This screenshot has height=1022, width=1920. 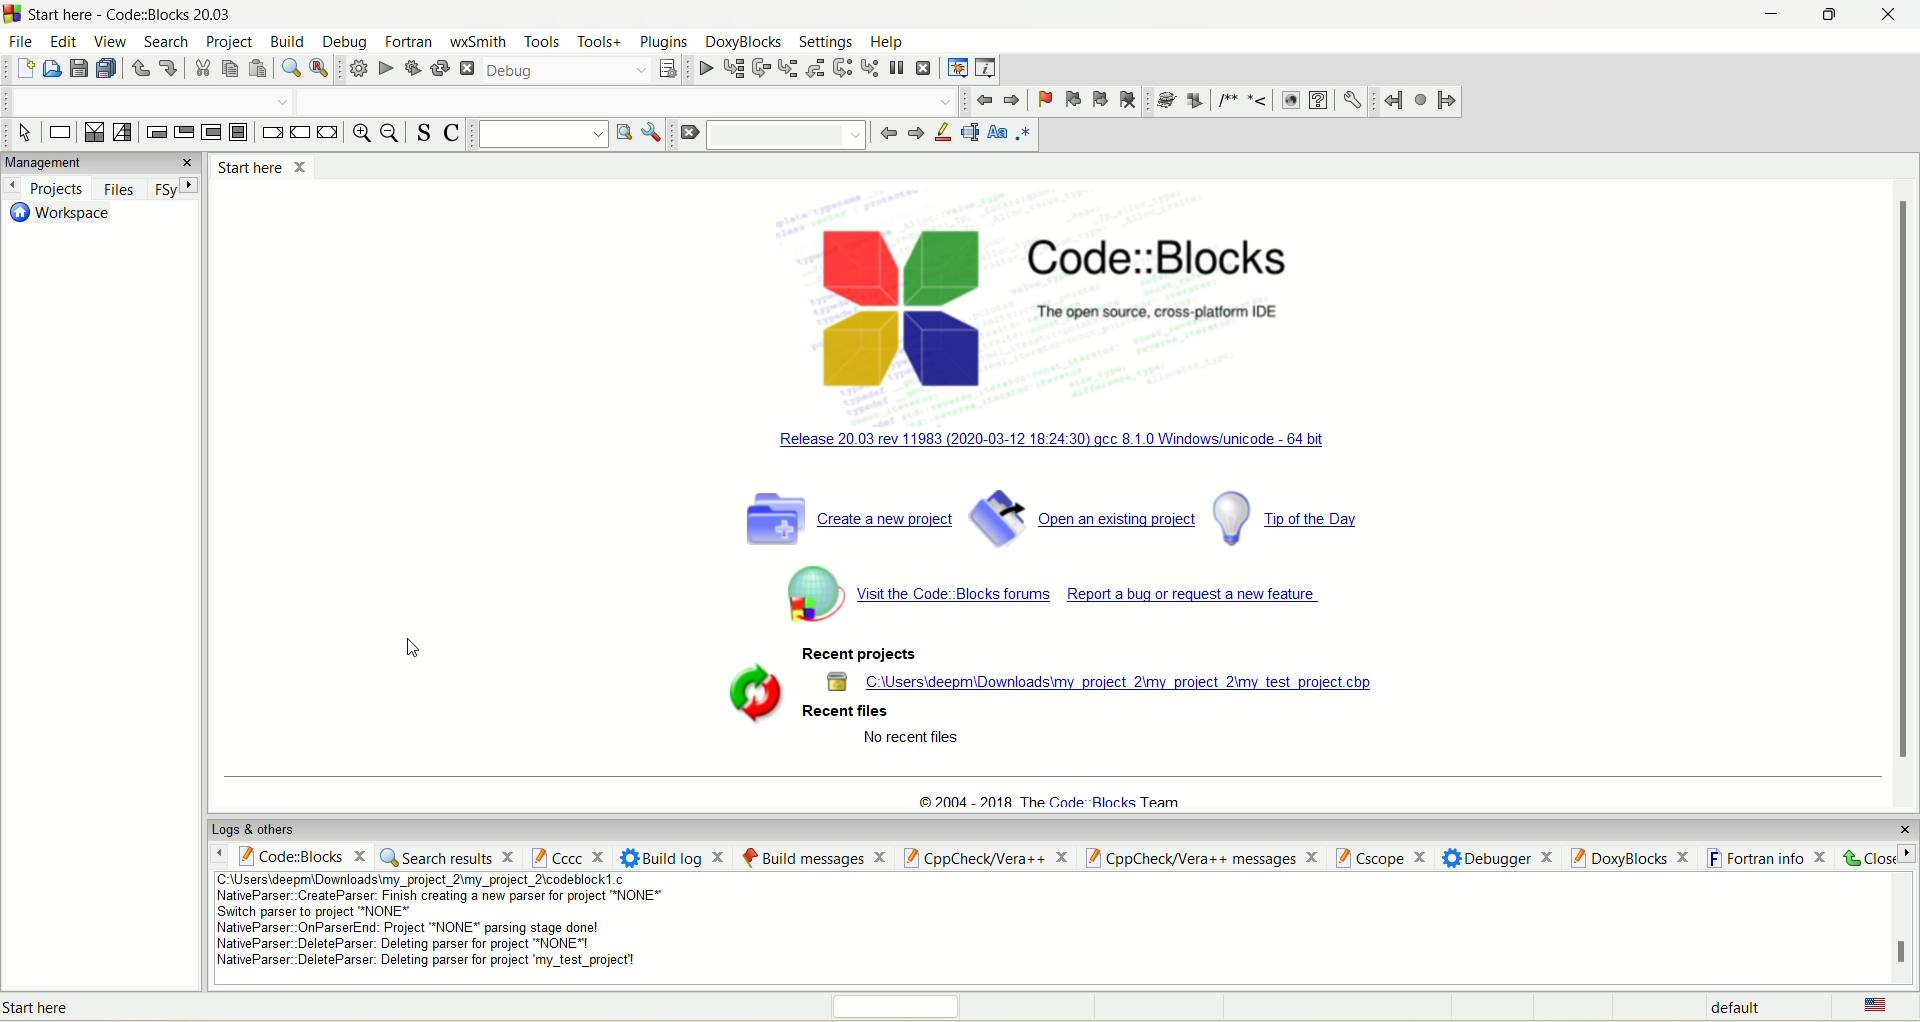 What do you see at coordinates (439, 65) in the screenshot?
I see `rebuild` at bounding box center [439, 65].